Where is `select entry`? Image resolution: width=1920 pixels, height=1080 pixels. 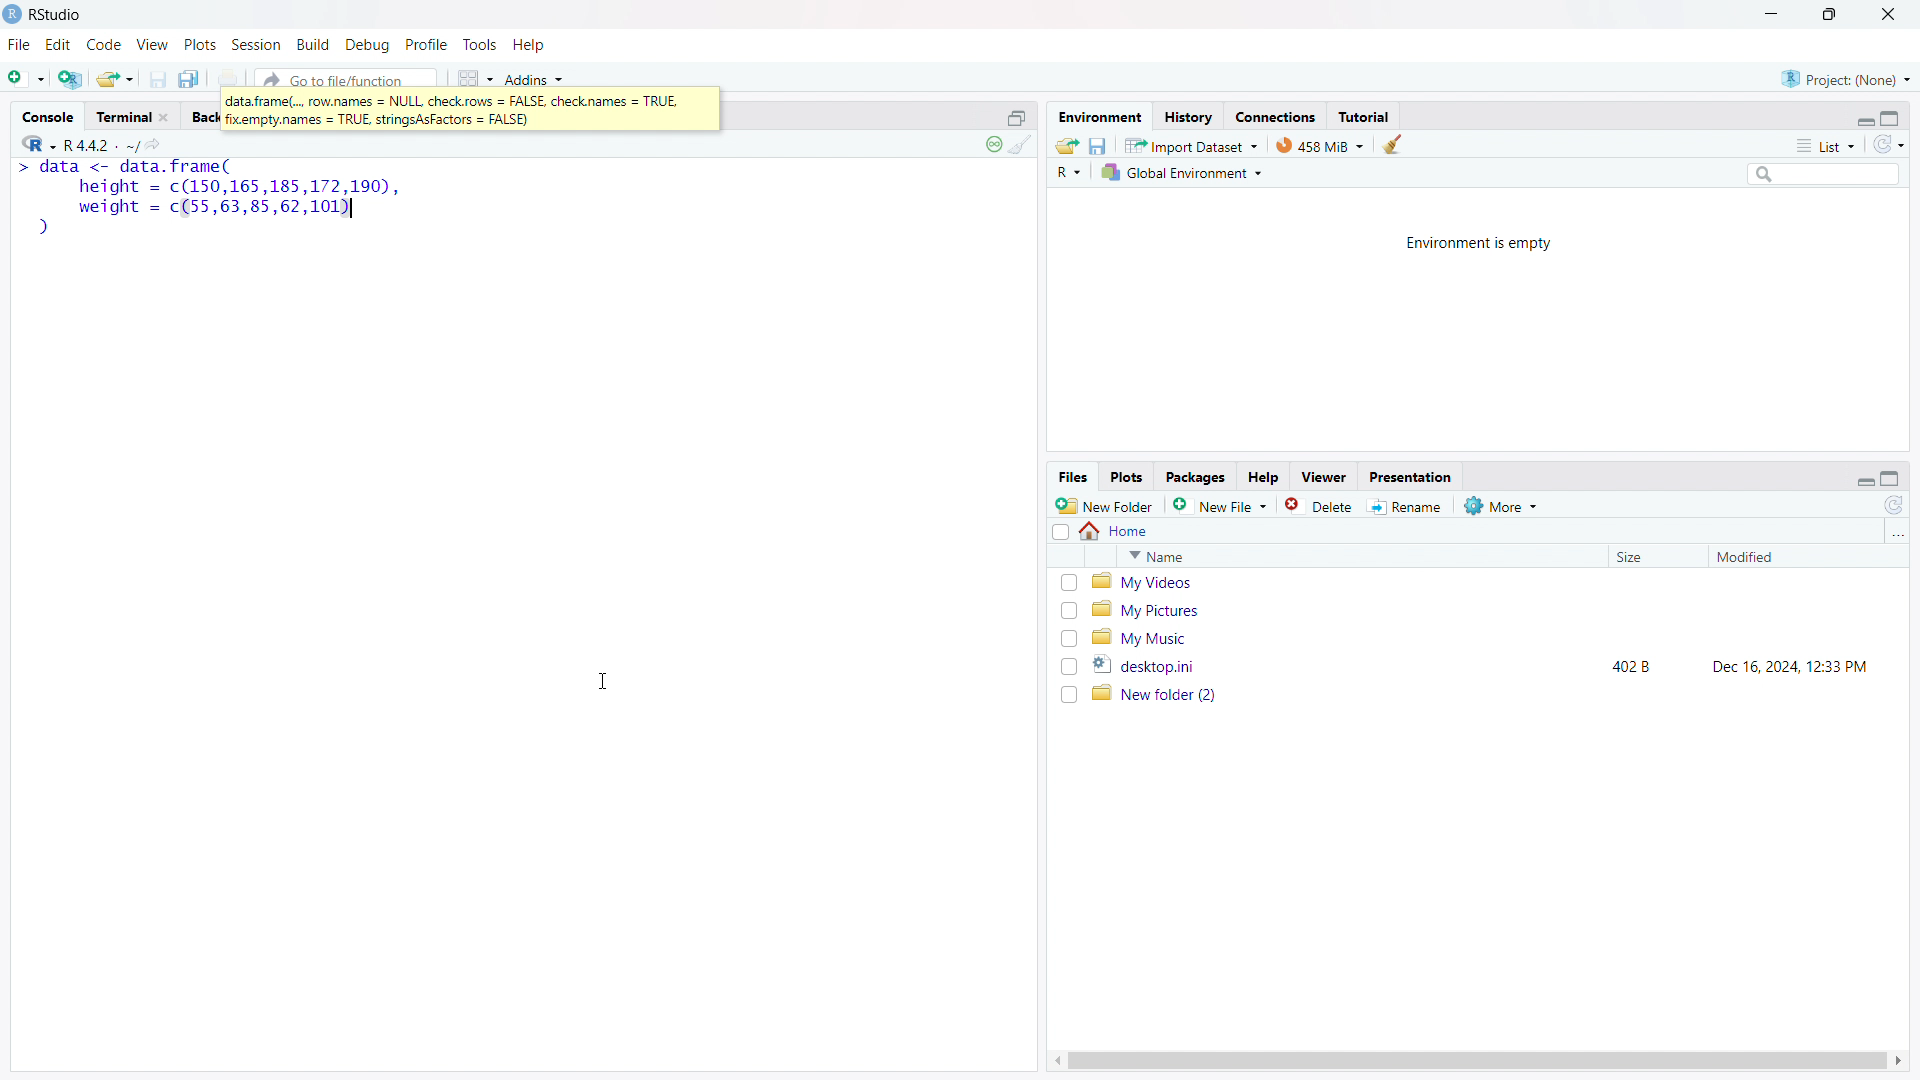 select entry is located at coordinates (1060, 532).